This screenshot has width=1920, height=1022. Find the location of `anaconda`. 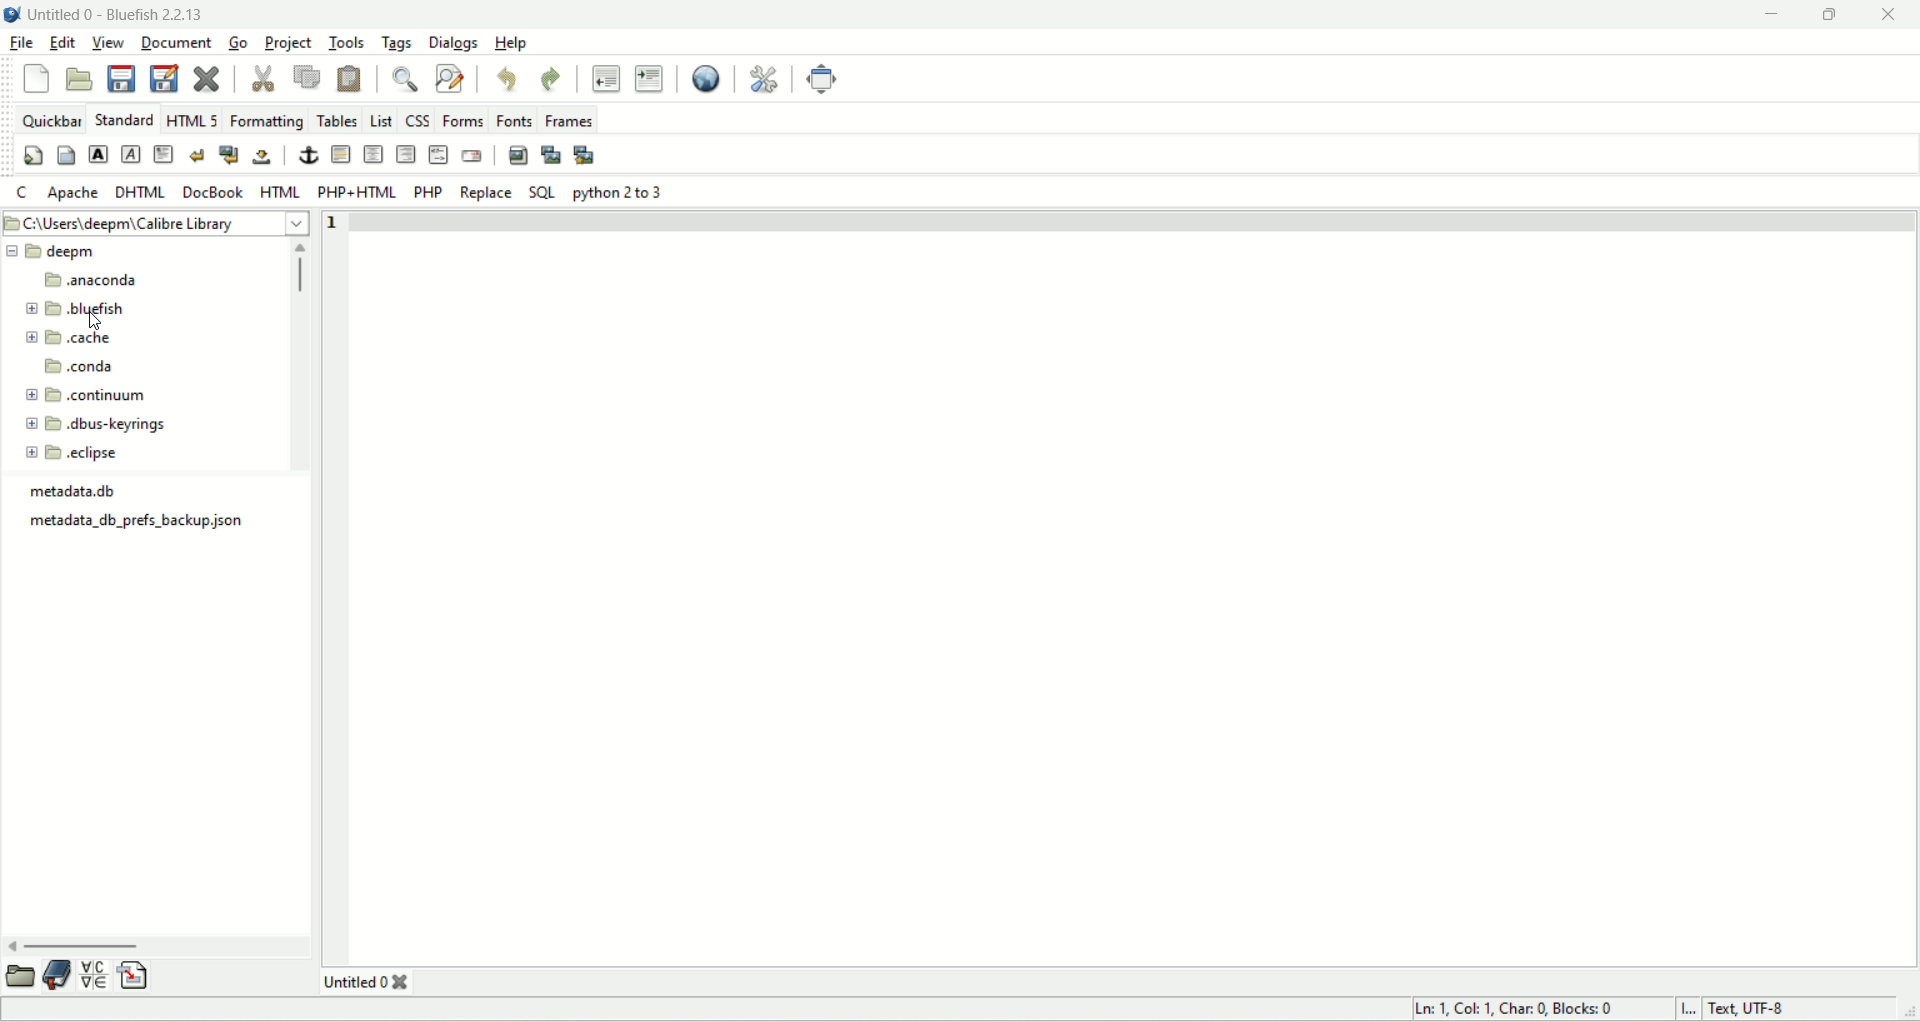

anaconda is located at coordinates (92, 281).